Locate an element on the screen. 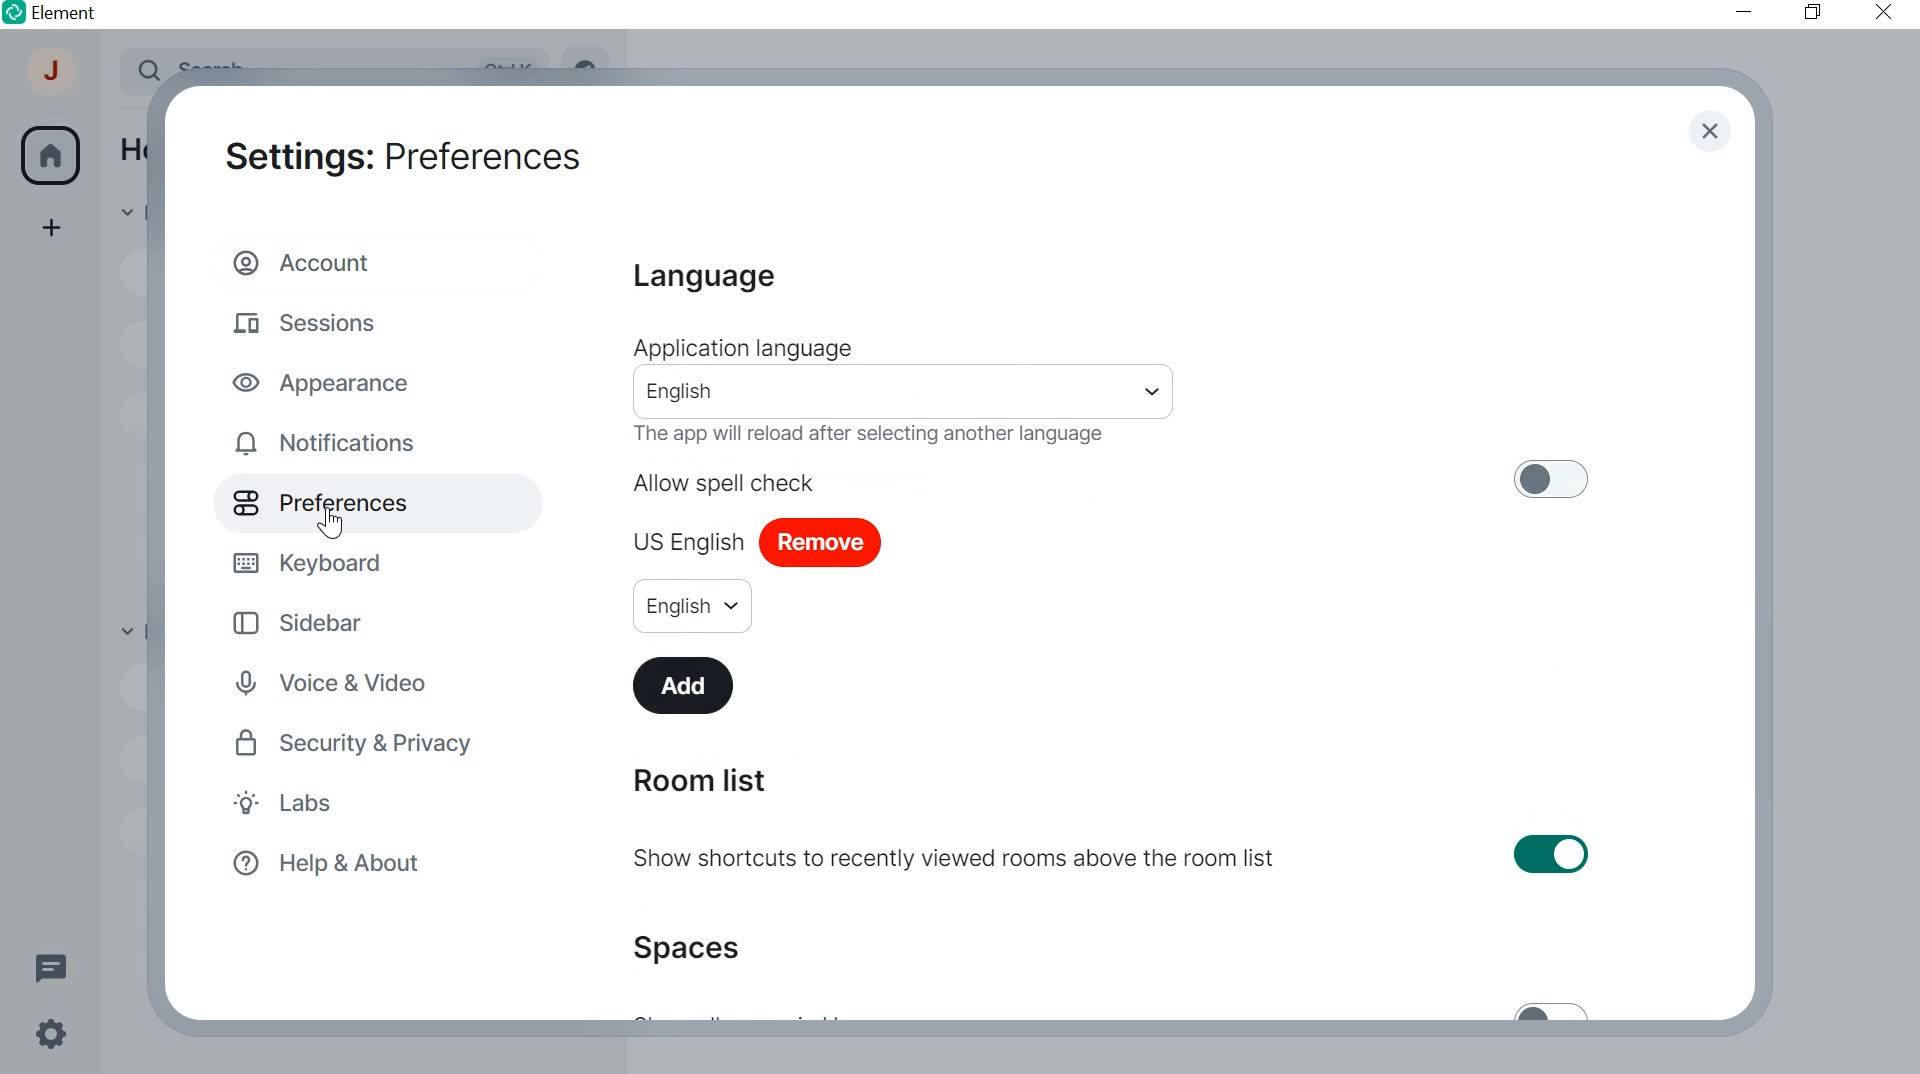 This screenshot has width=1920, height=1074. VIDEO & VIDEO is located at coordinates (349, 685).